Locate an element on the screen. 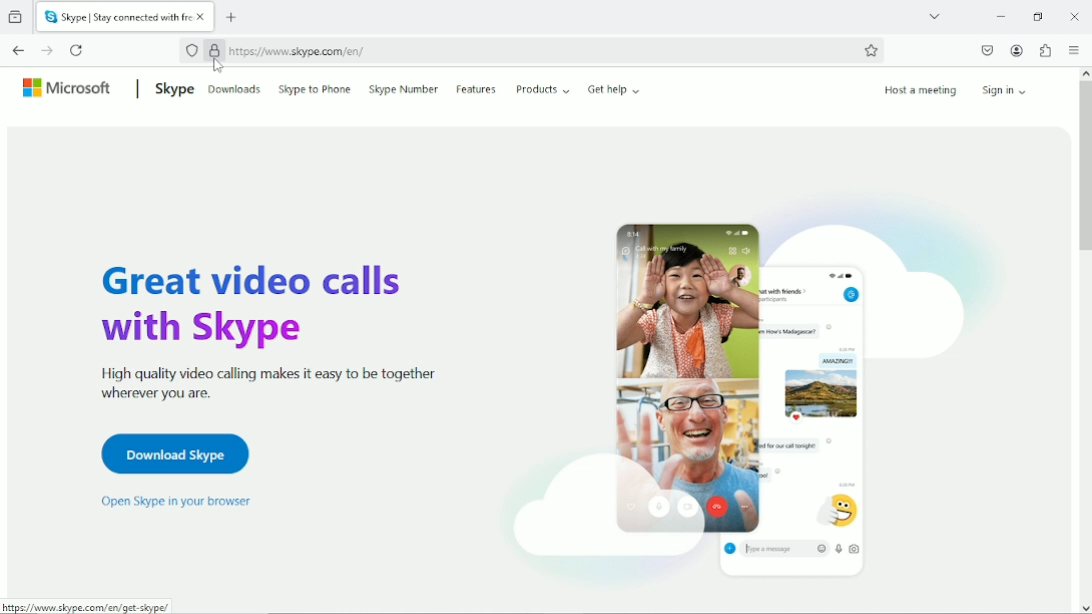  Account is located at coordinates (1017, 51).